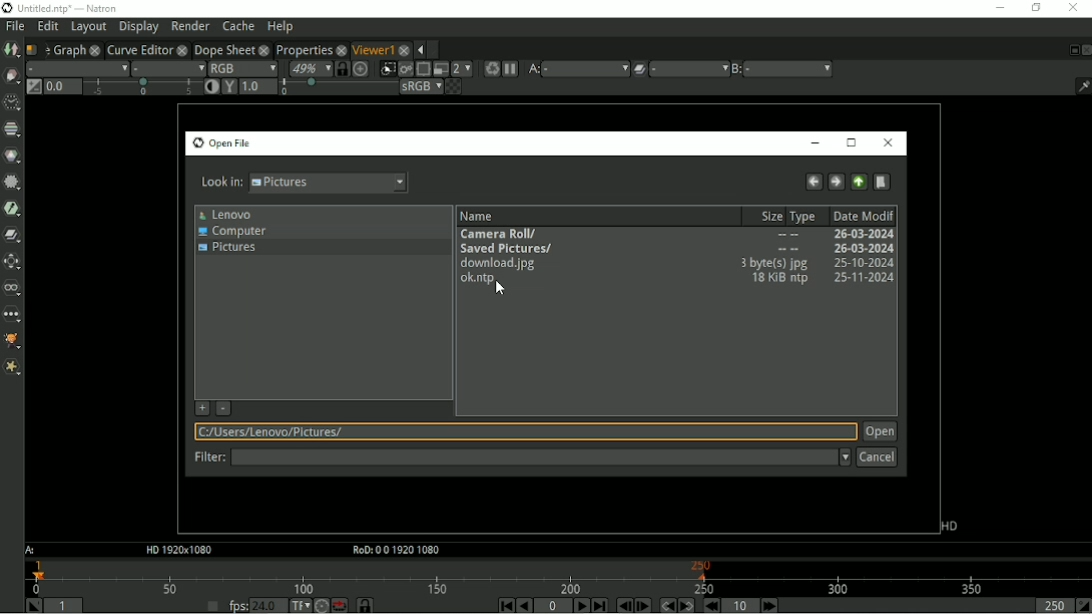 Image resolution: width=1092 pixels, height=614 pixels. I want to click on Checkerboard, so click(453, 86).